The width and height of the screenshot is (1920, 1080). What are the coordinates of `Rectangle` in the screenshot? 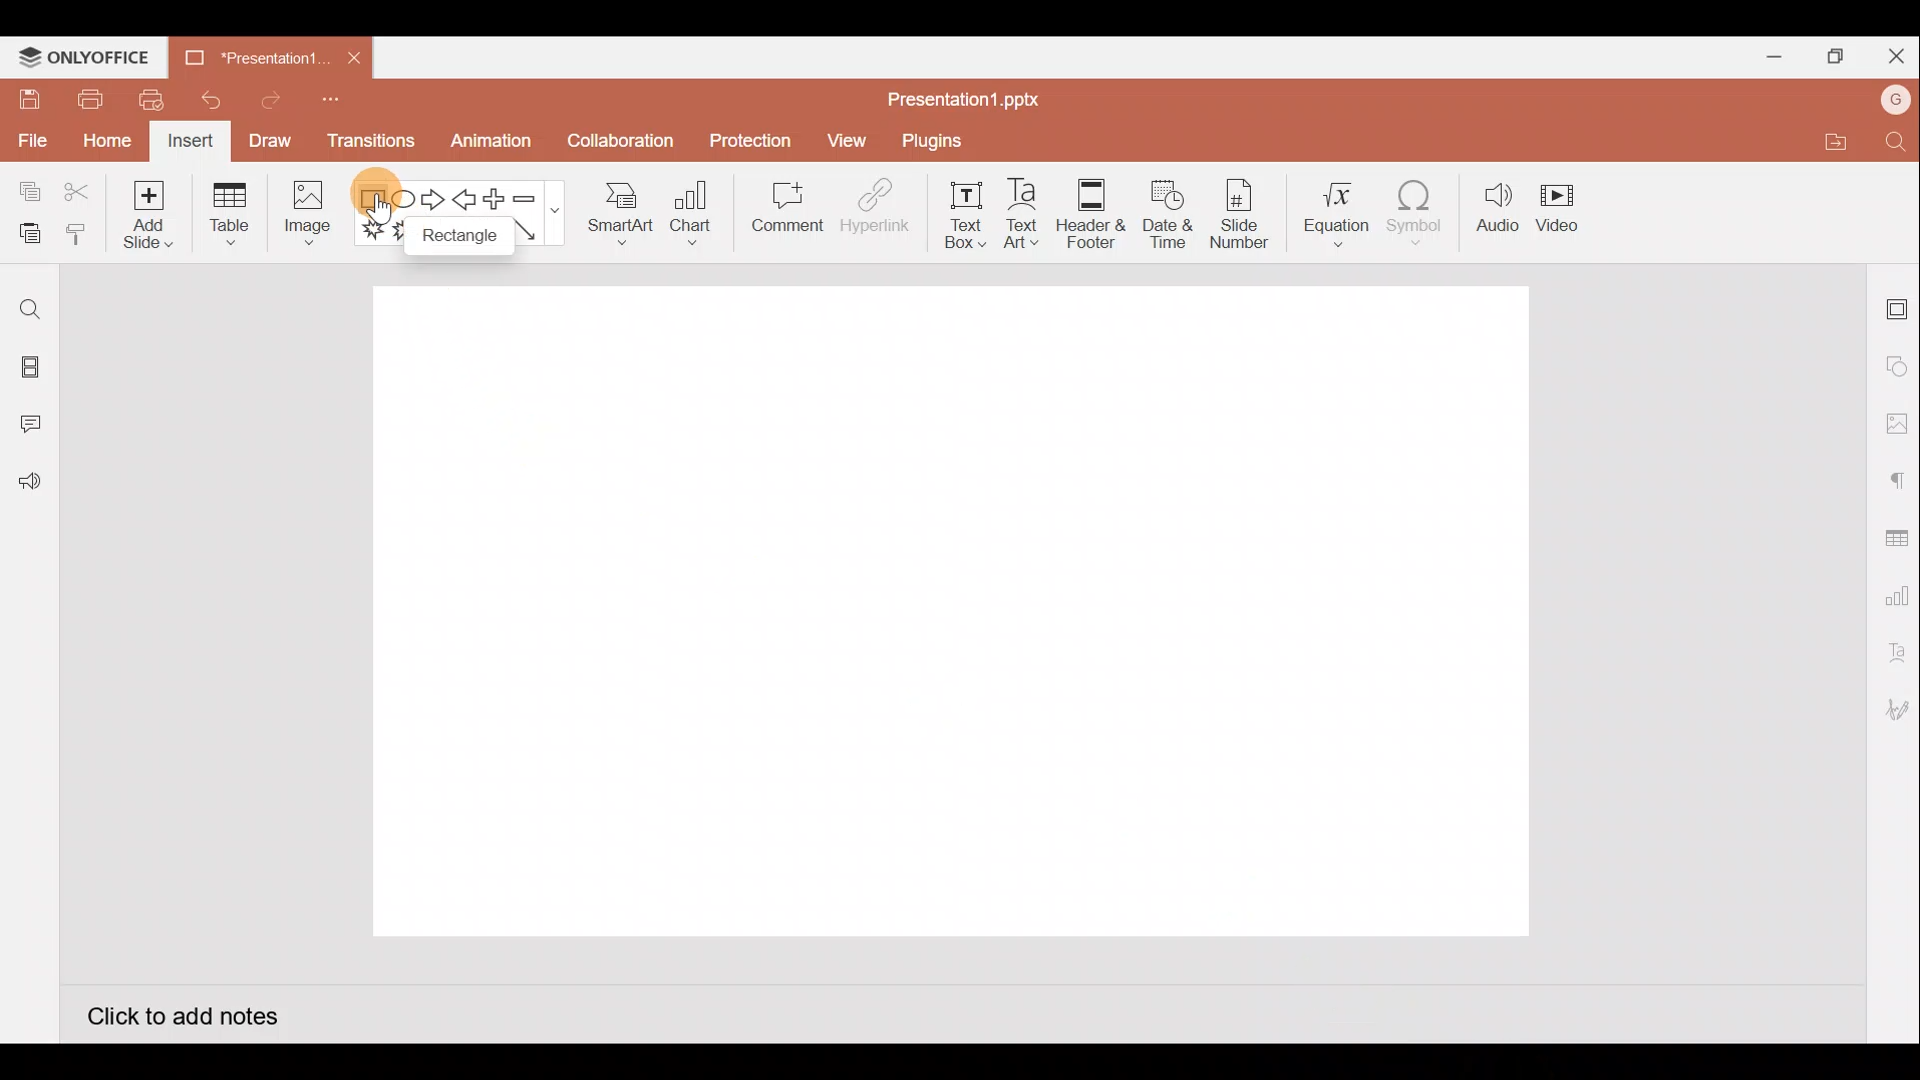 It's located at (457, 237).